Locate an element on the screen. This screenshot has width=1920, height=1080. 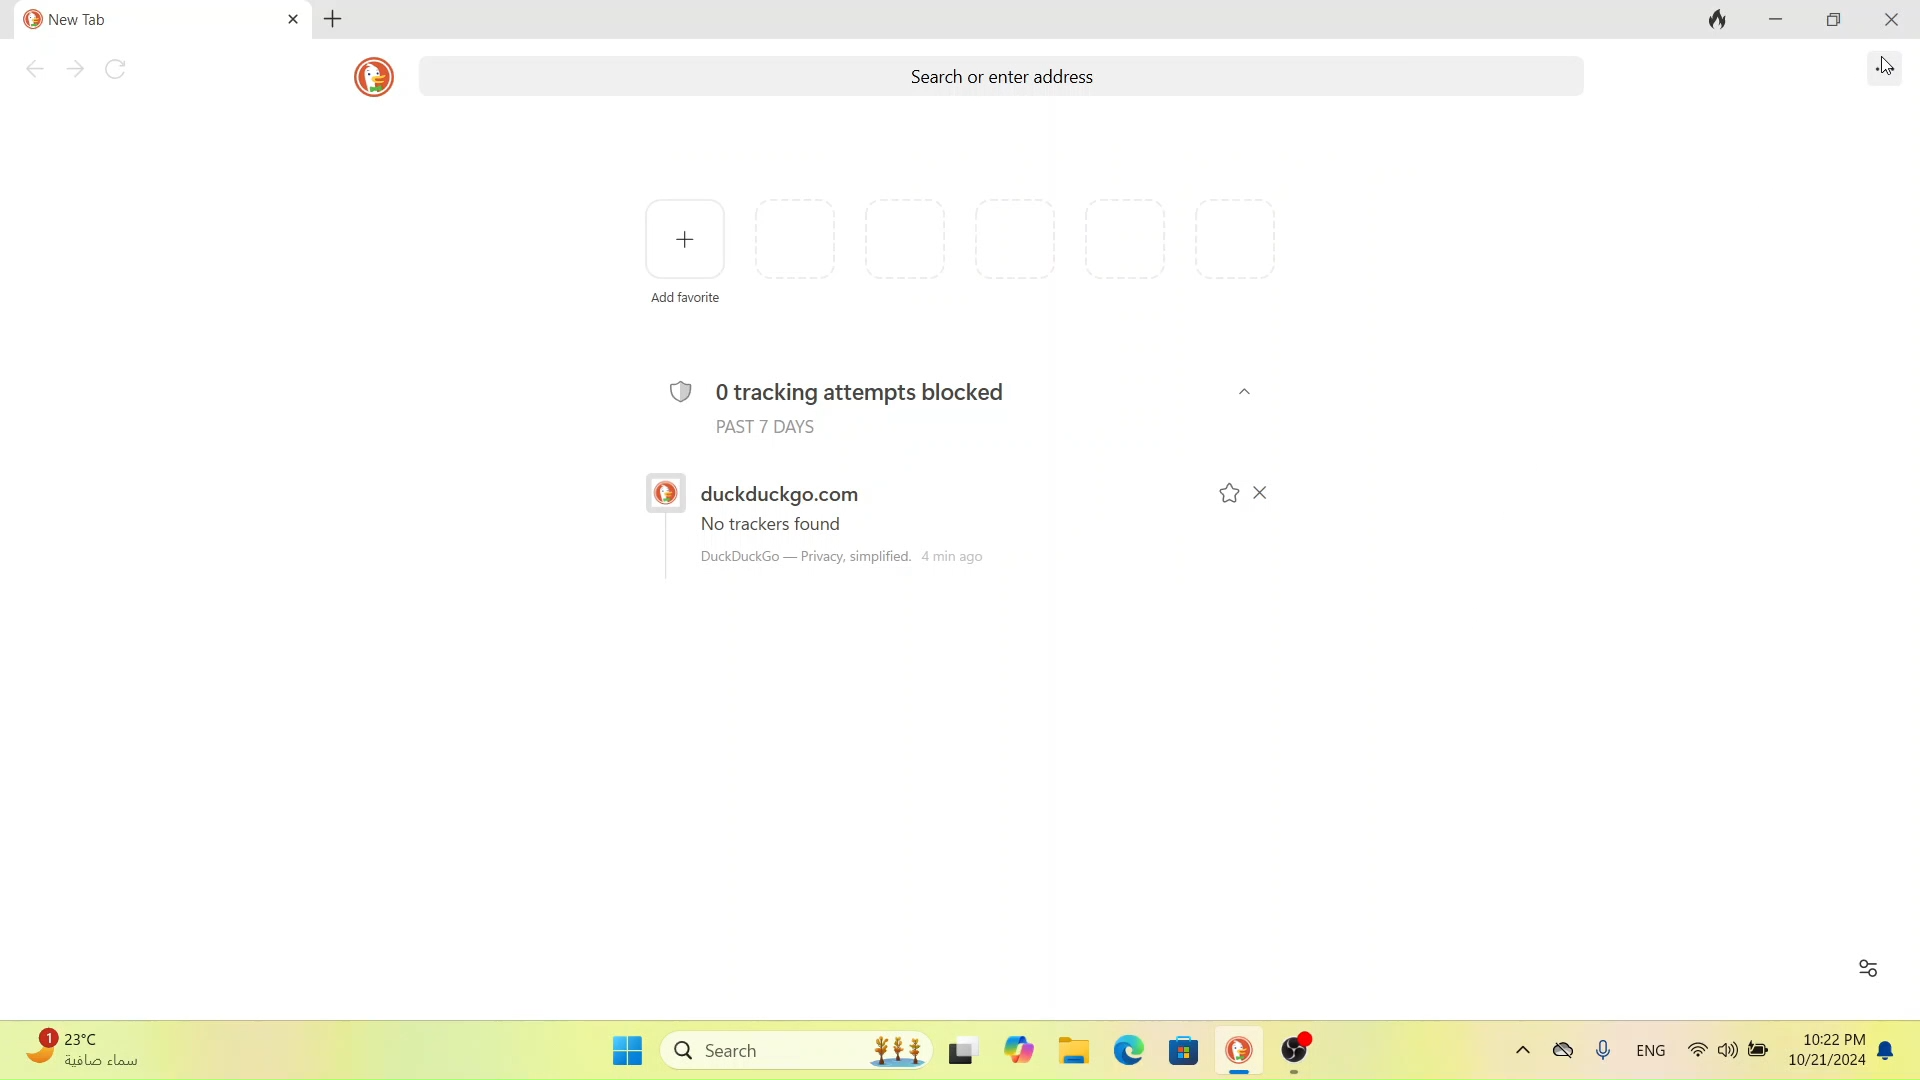
mark star is located at coordinates (1230, 493).